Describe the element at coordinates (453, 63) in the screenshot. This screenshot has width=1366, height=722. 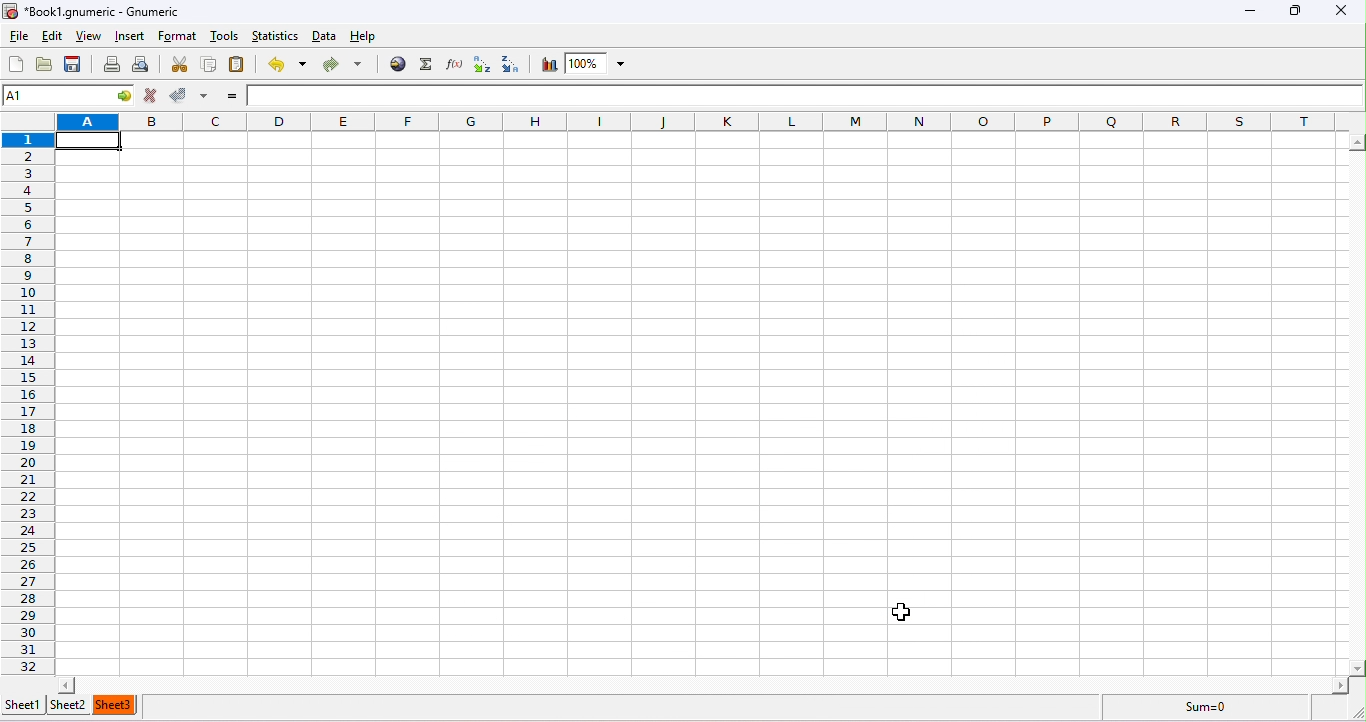
I see `edit a function in the current cell` at that location.